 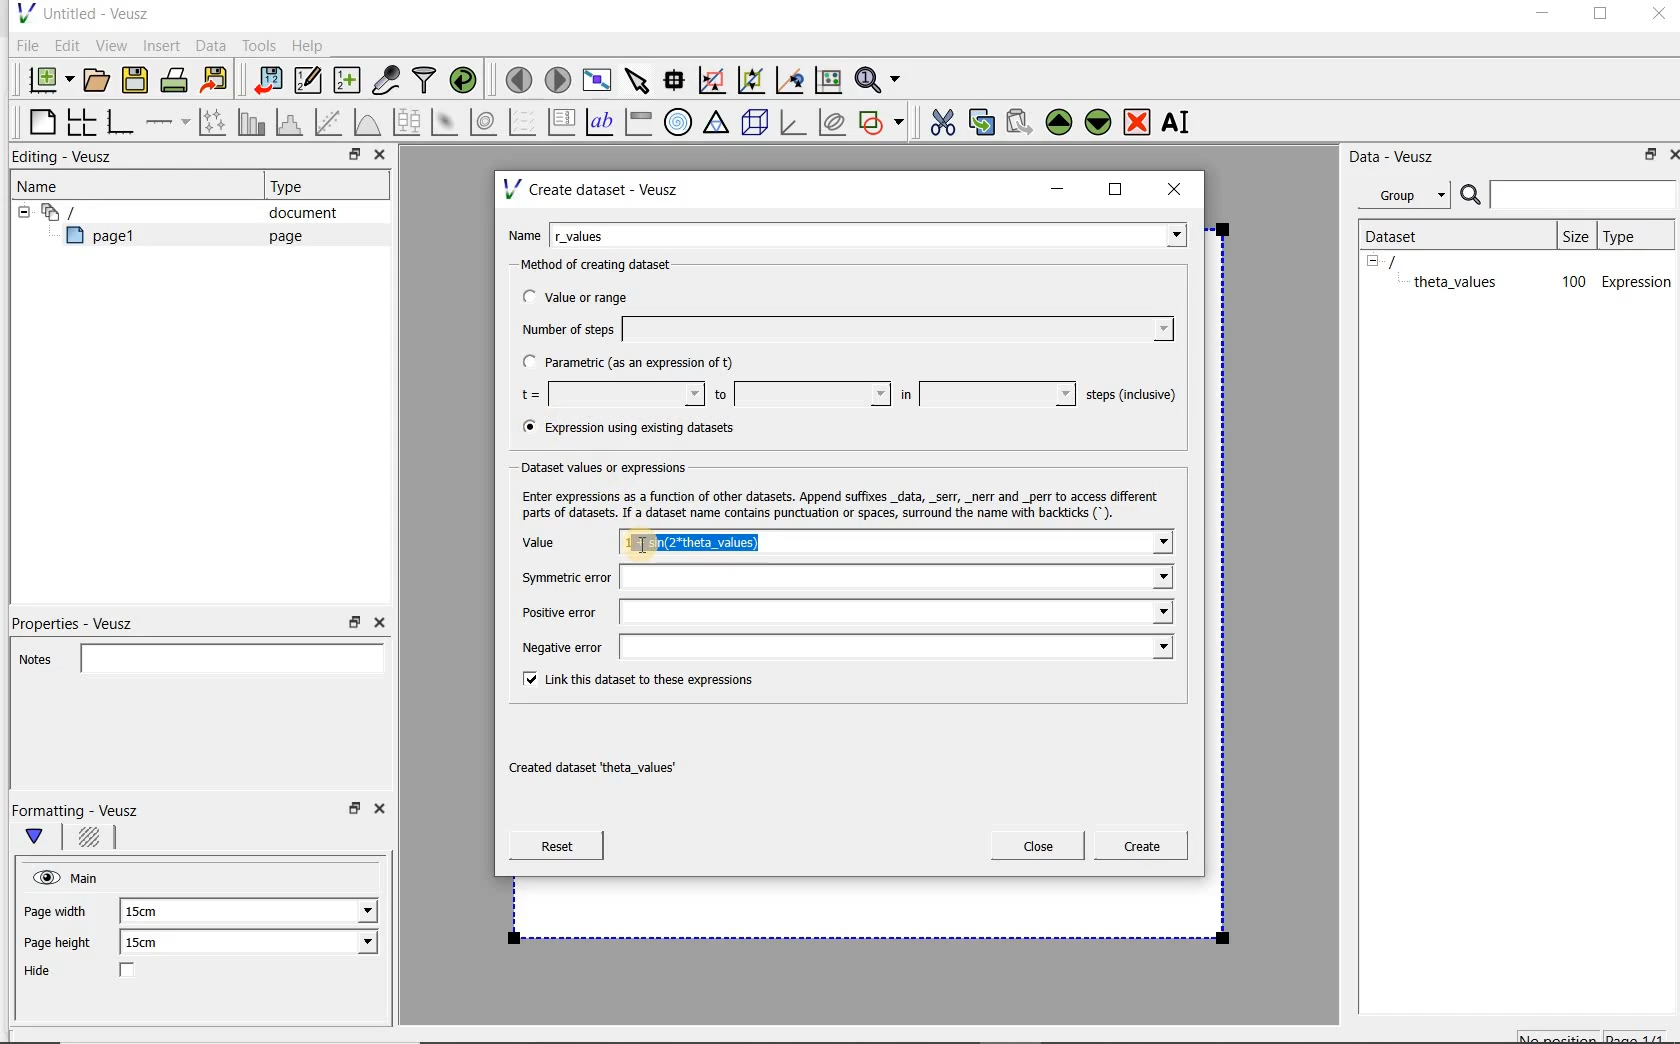 I want to click on 15cm, so click(x=154, y=943).